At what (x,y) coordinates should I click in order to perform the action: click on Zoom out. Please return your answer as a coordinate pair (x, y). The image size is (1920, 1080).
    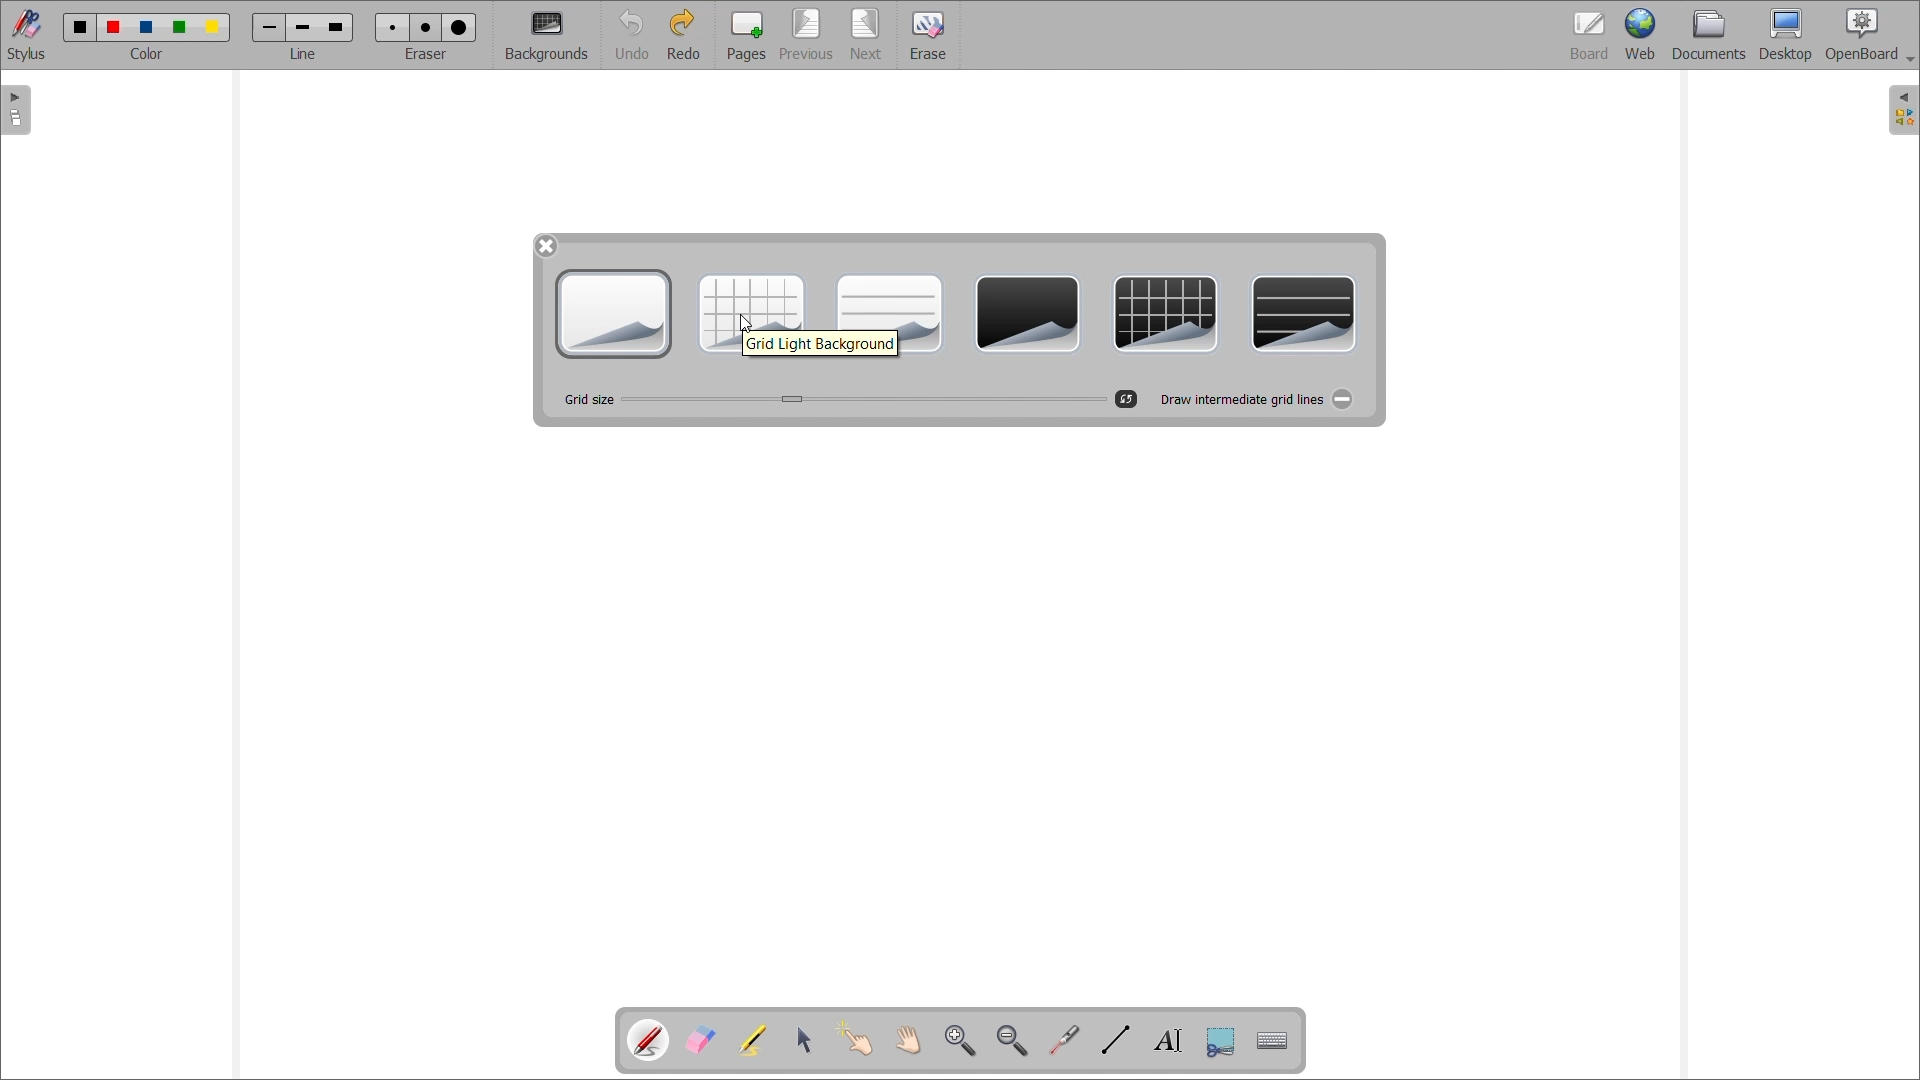
    Looking at the image, I should click on (1011, 1041).